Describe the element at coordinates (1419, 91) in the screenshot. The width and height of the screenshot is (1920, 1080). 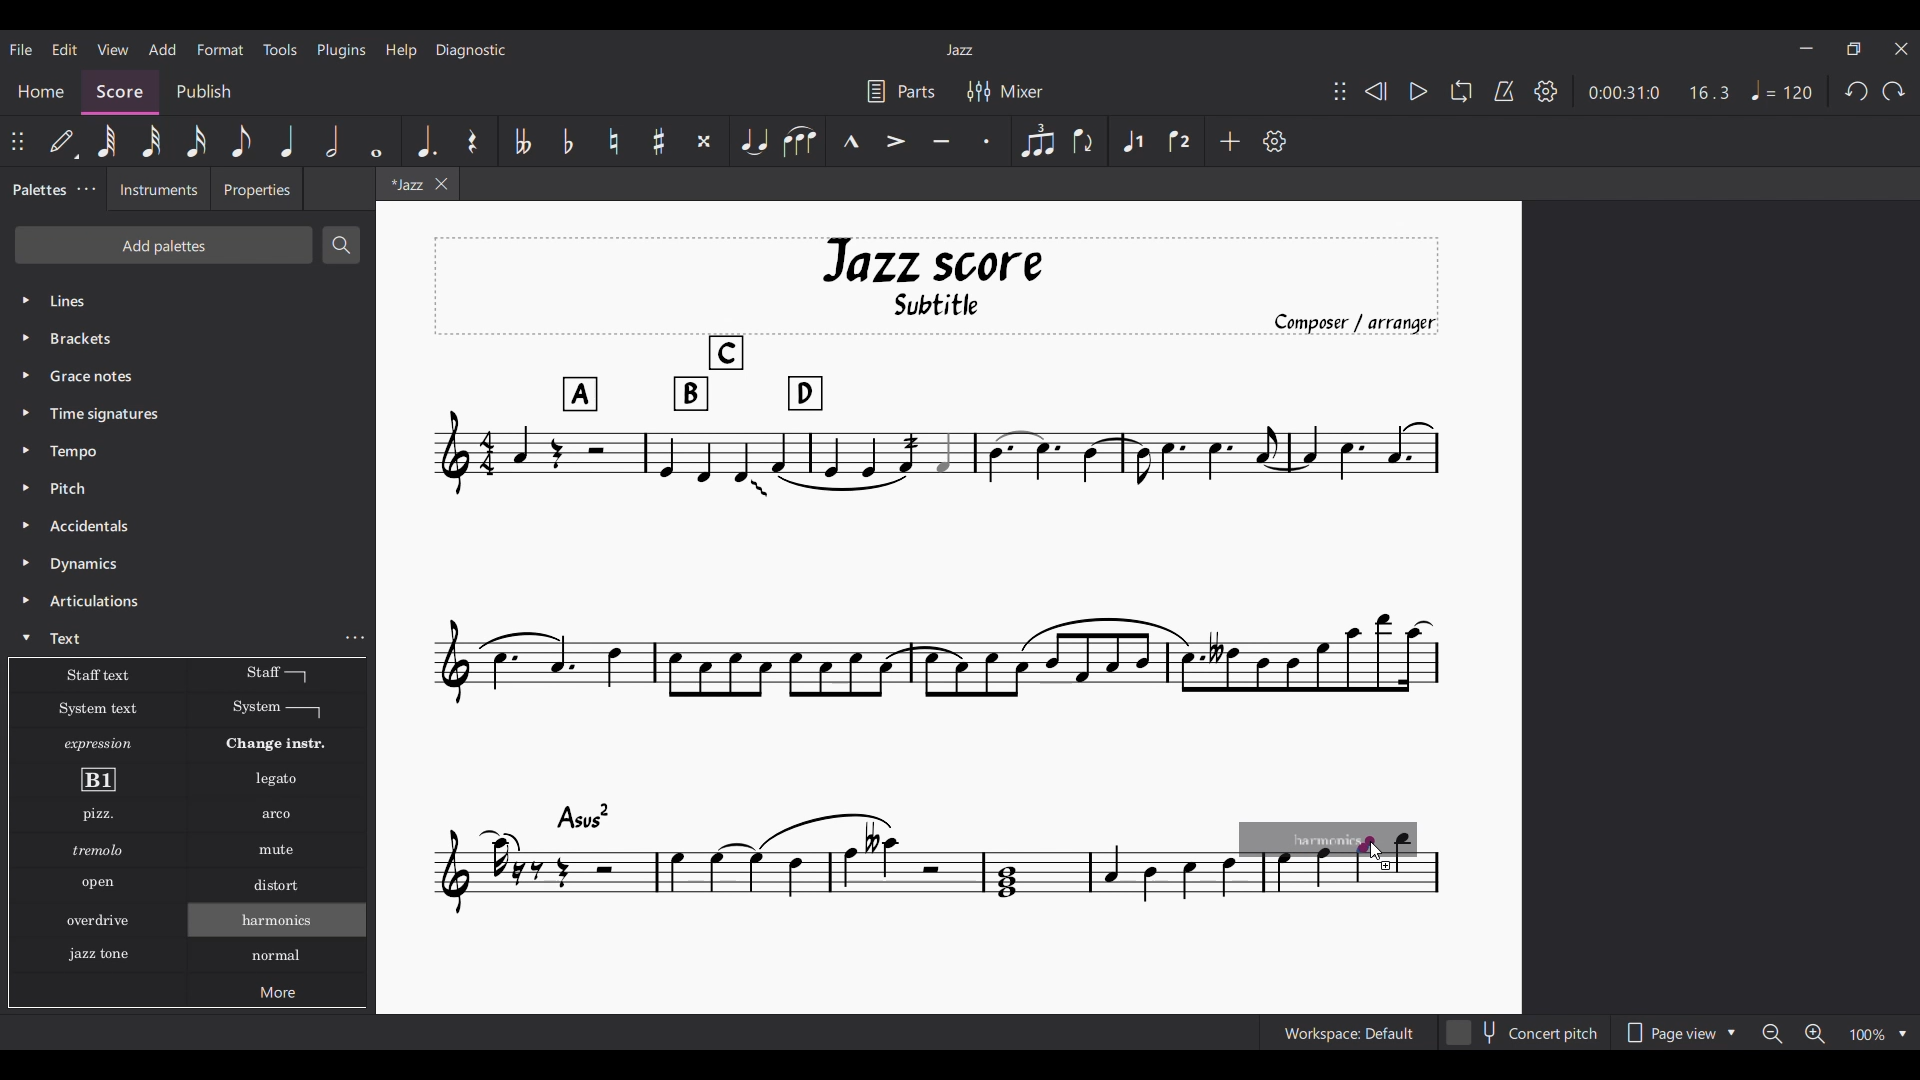
I see `Play` at that location.